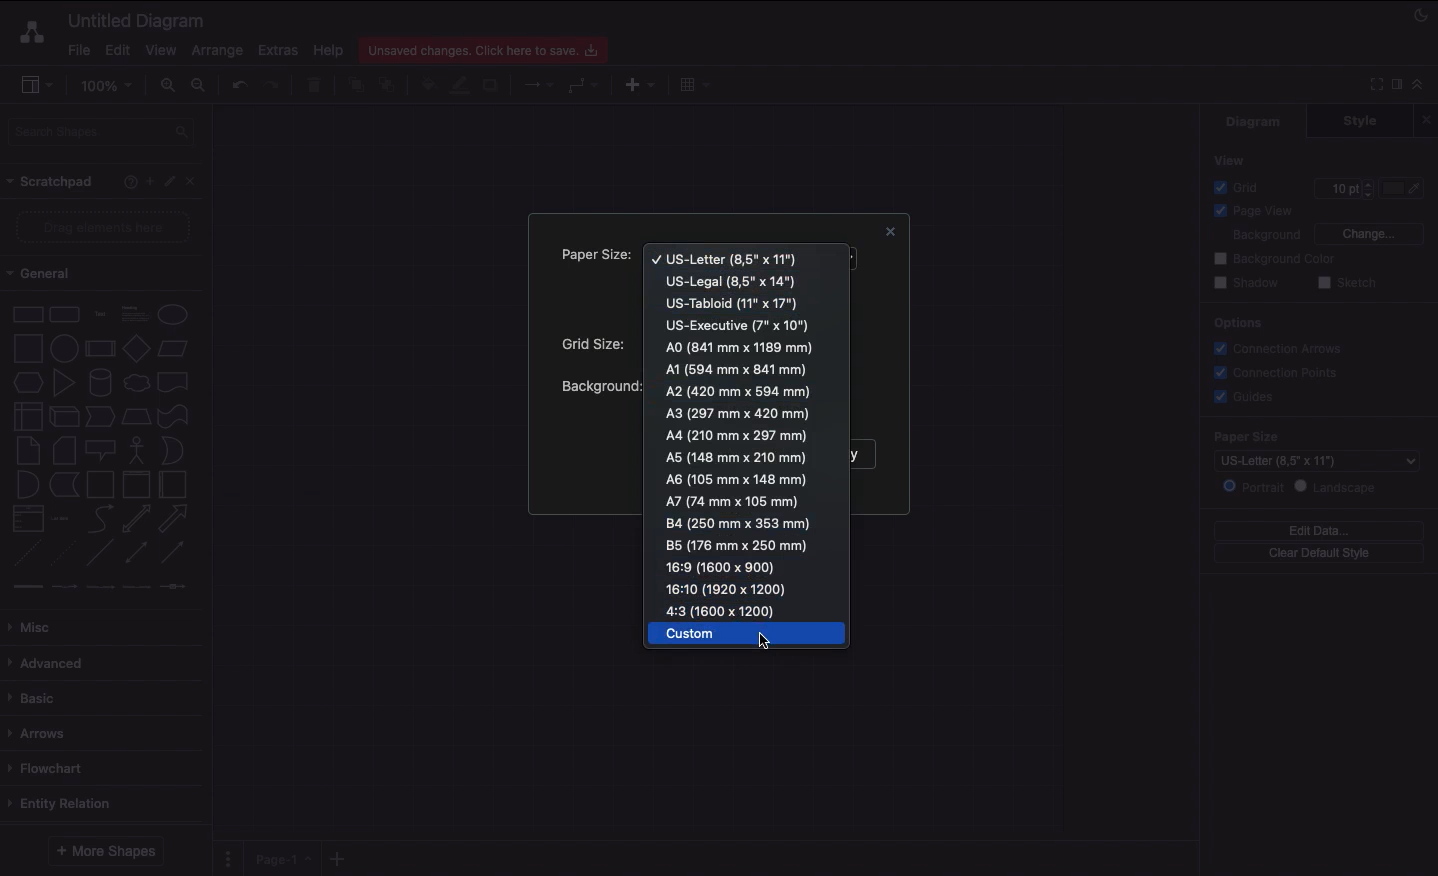 The image size is (1438, 876). What do you see at coordinates (740, 391) in the screenshot?
I see `A2` at bounding box center [740, 391].